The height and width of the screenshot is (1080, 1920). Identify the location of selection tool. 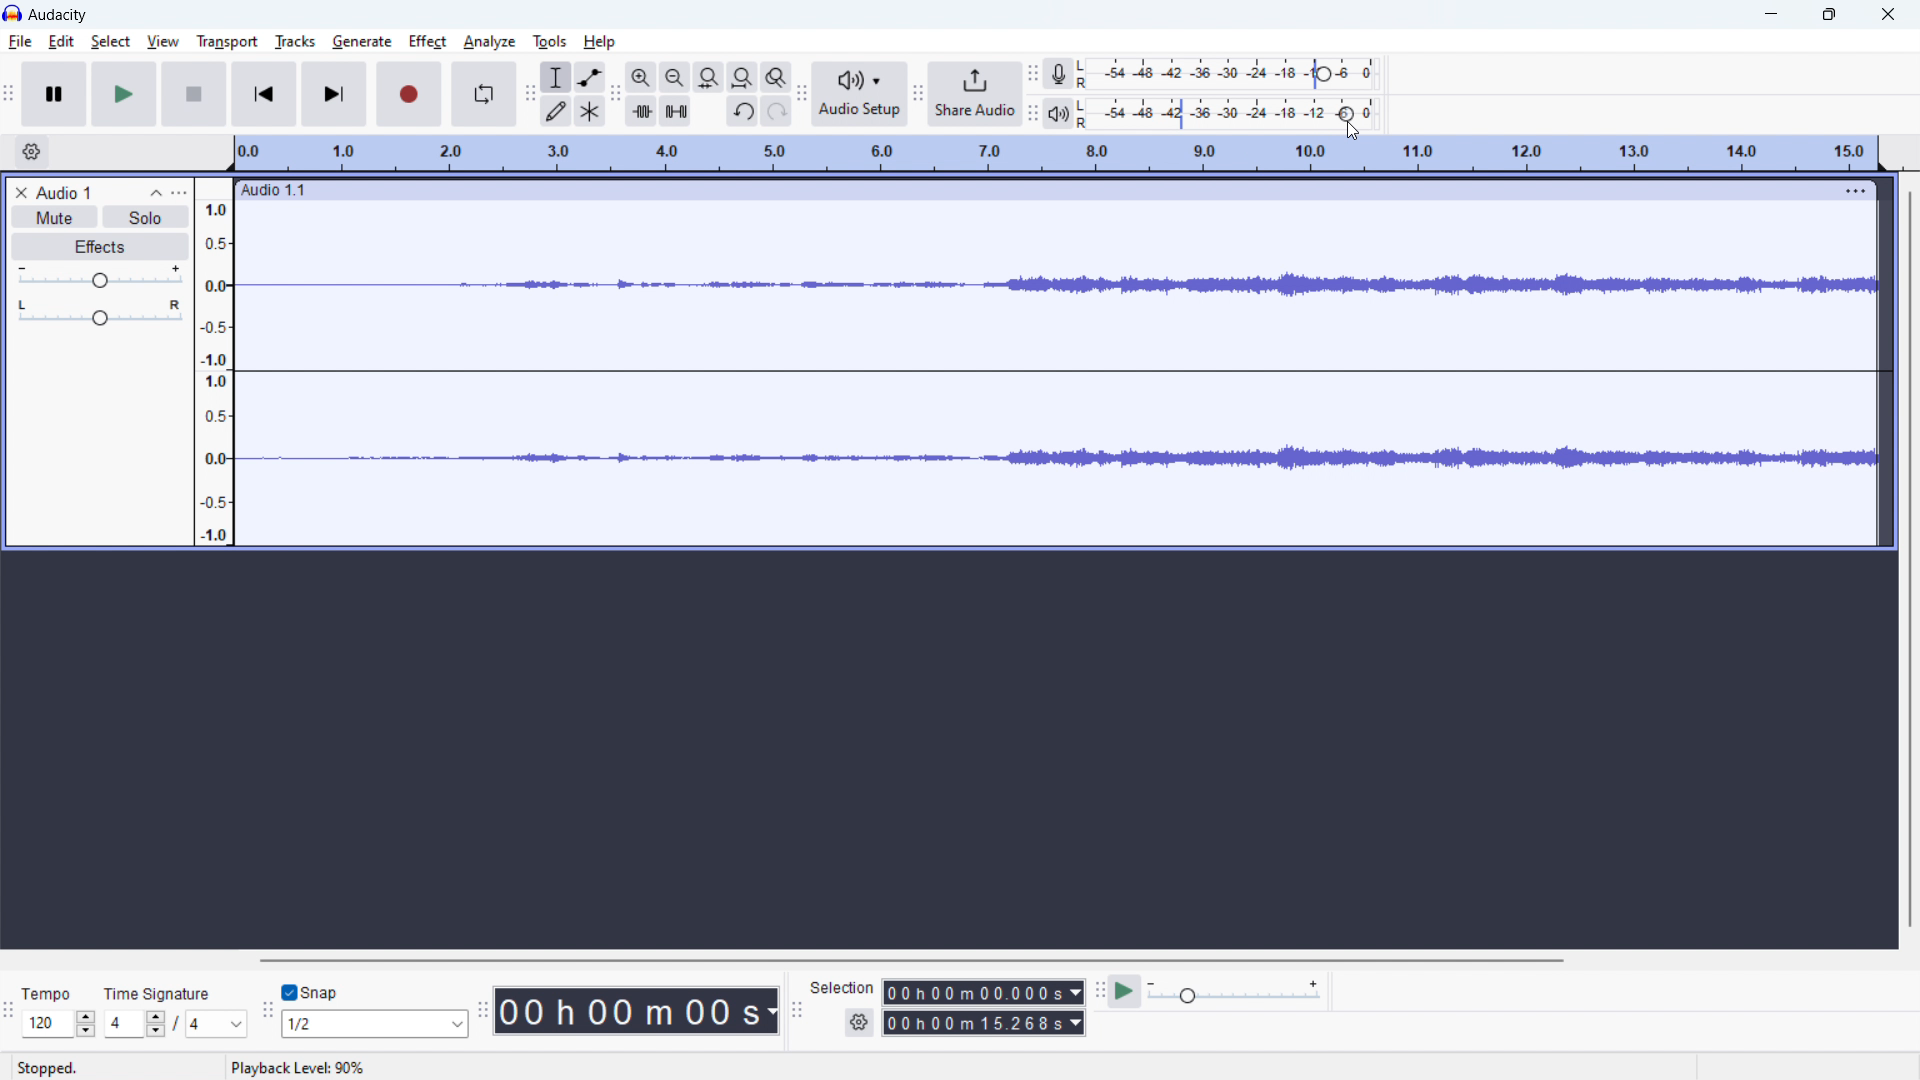
(557, 76).